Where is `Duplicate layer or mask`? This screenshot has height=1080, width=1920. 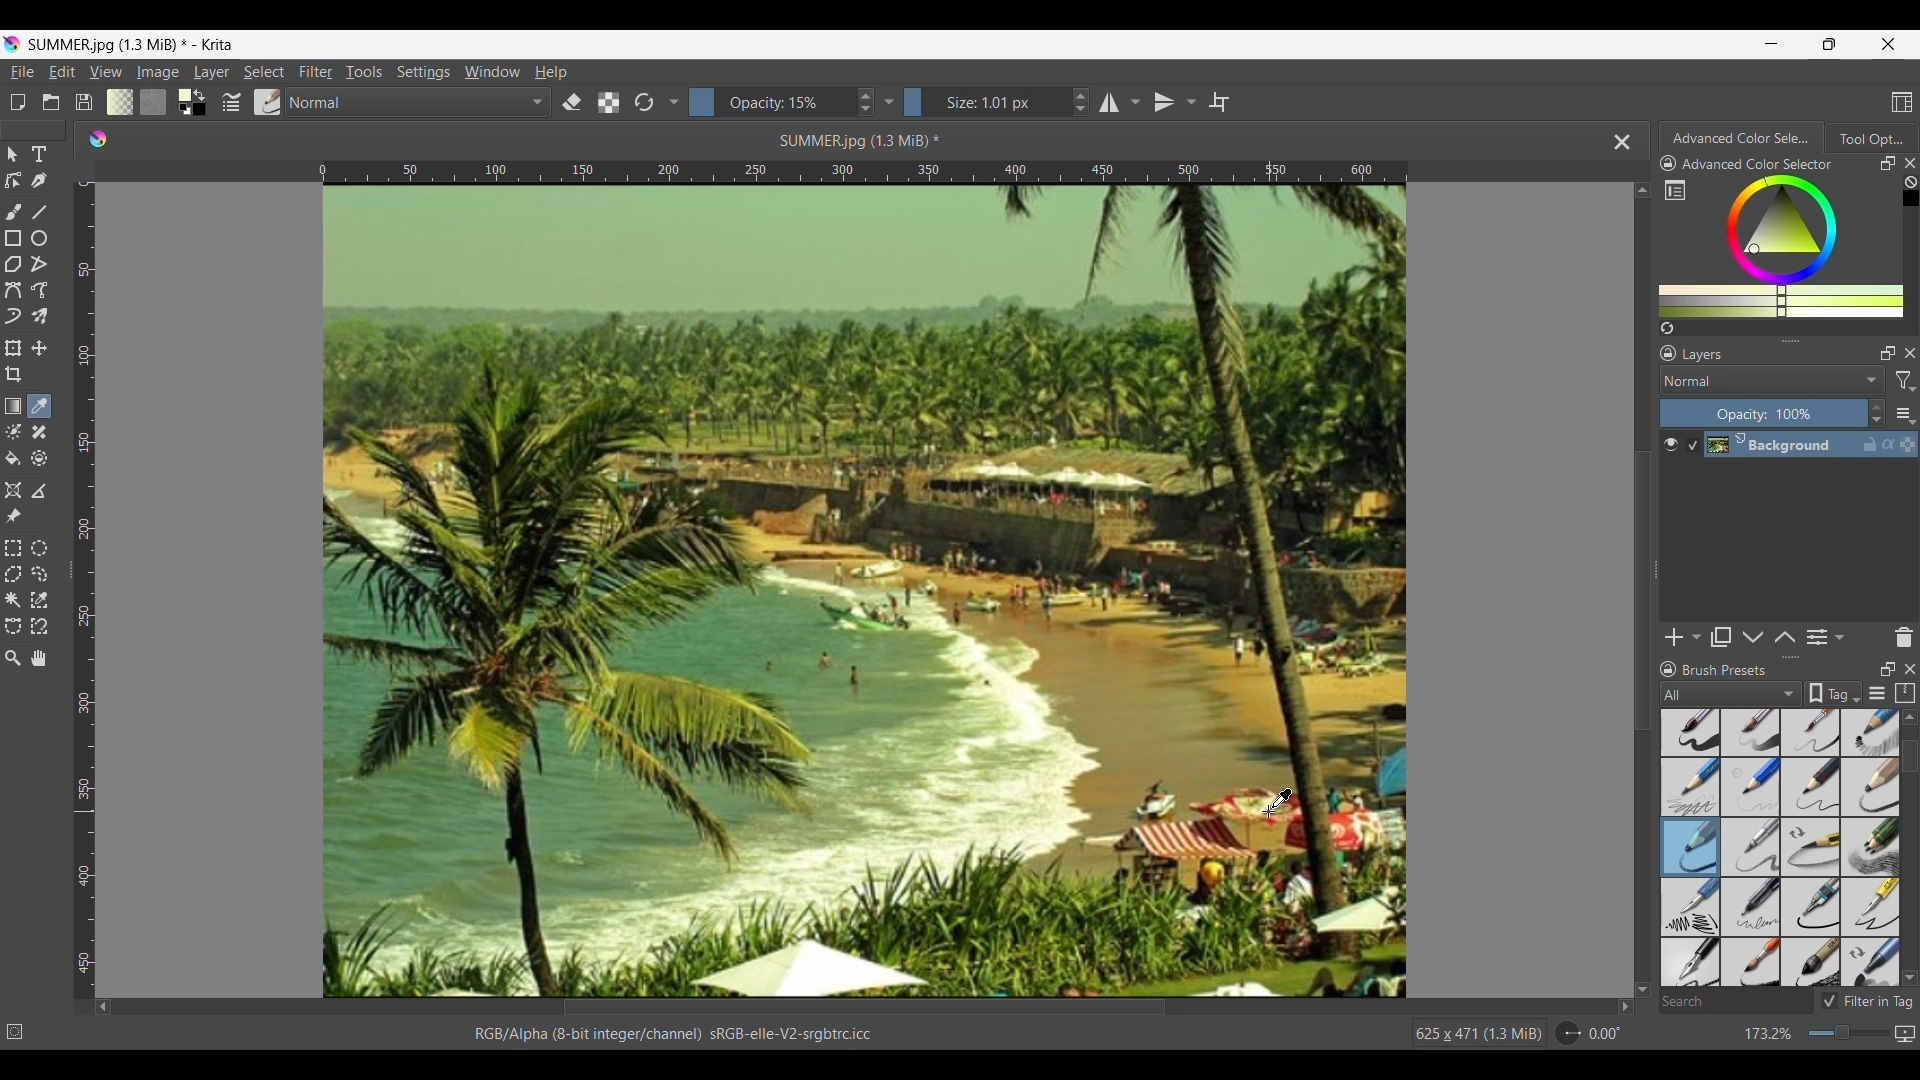
Duplicate layer or mask is located at coordinates (1720, 637).